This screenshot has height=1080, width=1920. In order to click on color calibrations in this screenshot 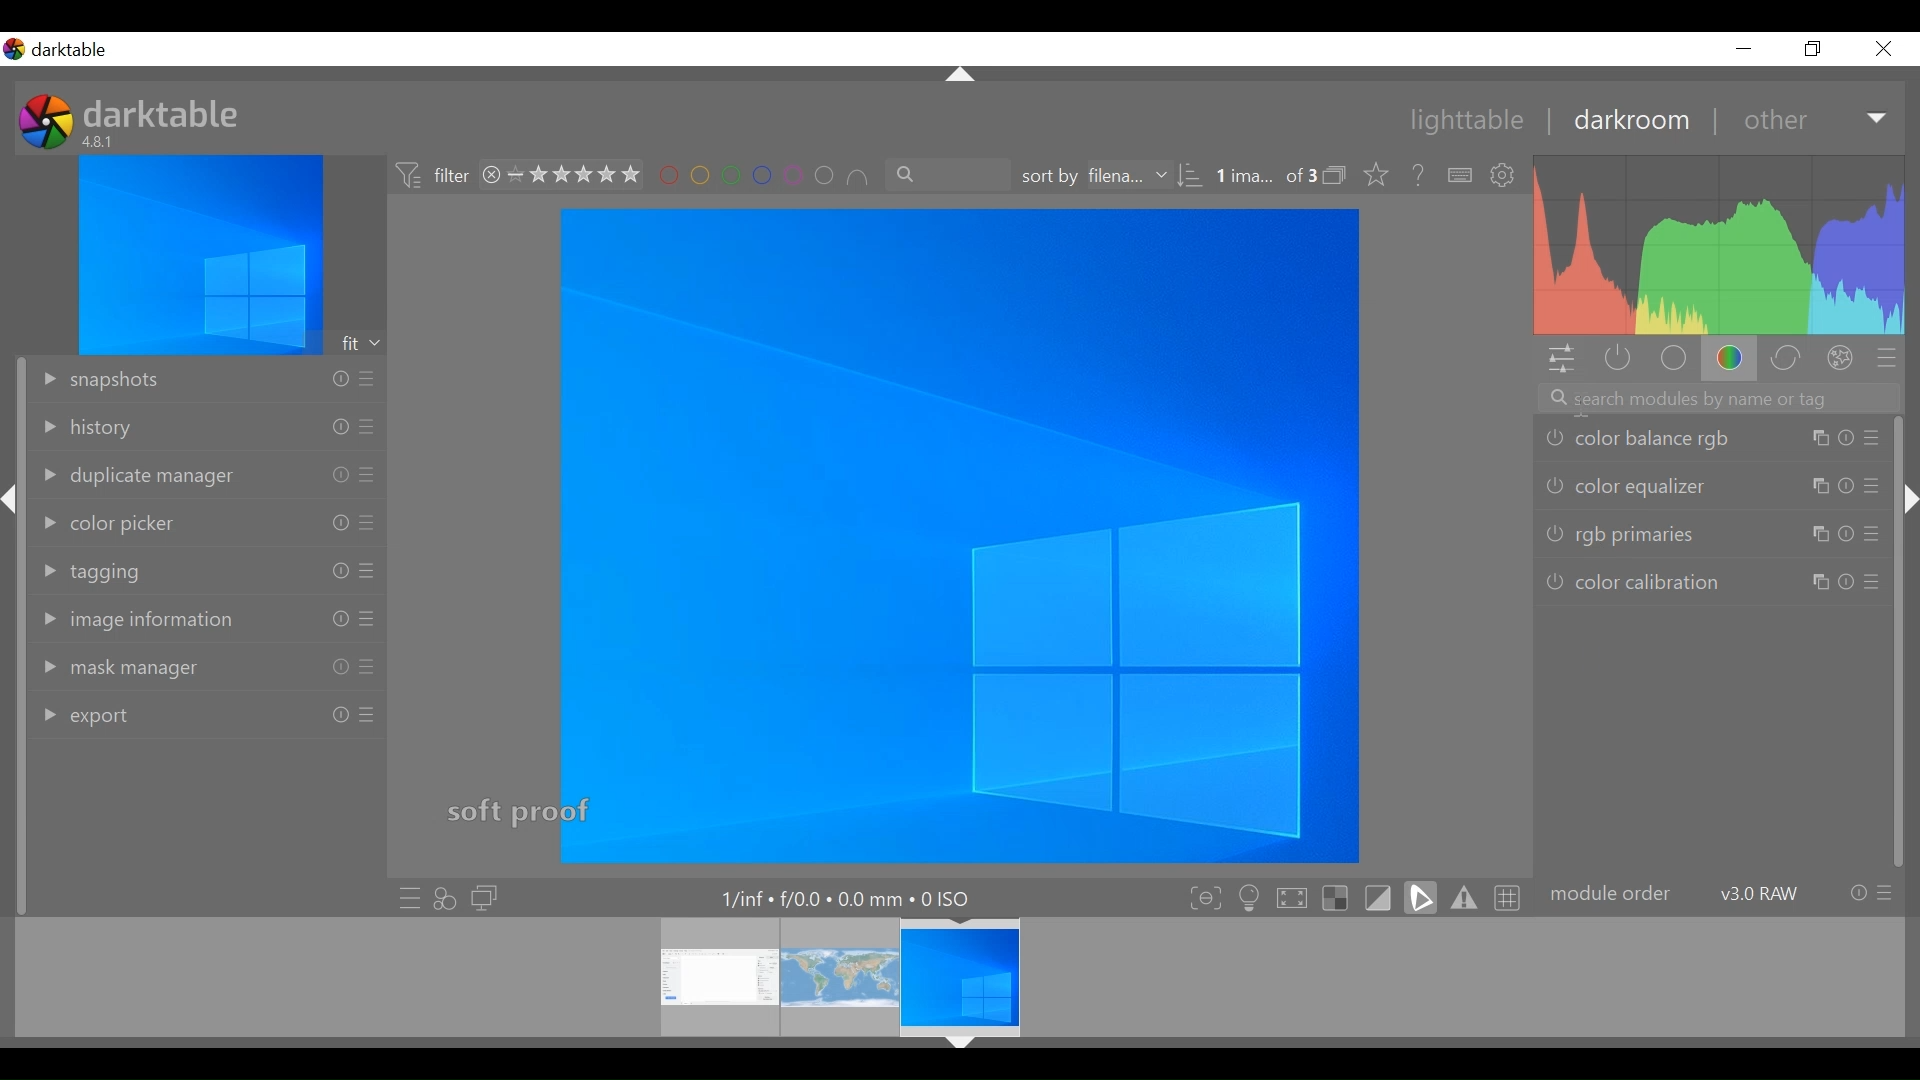, I will do `click(1633, 584)`.